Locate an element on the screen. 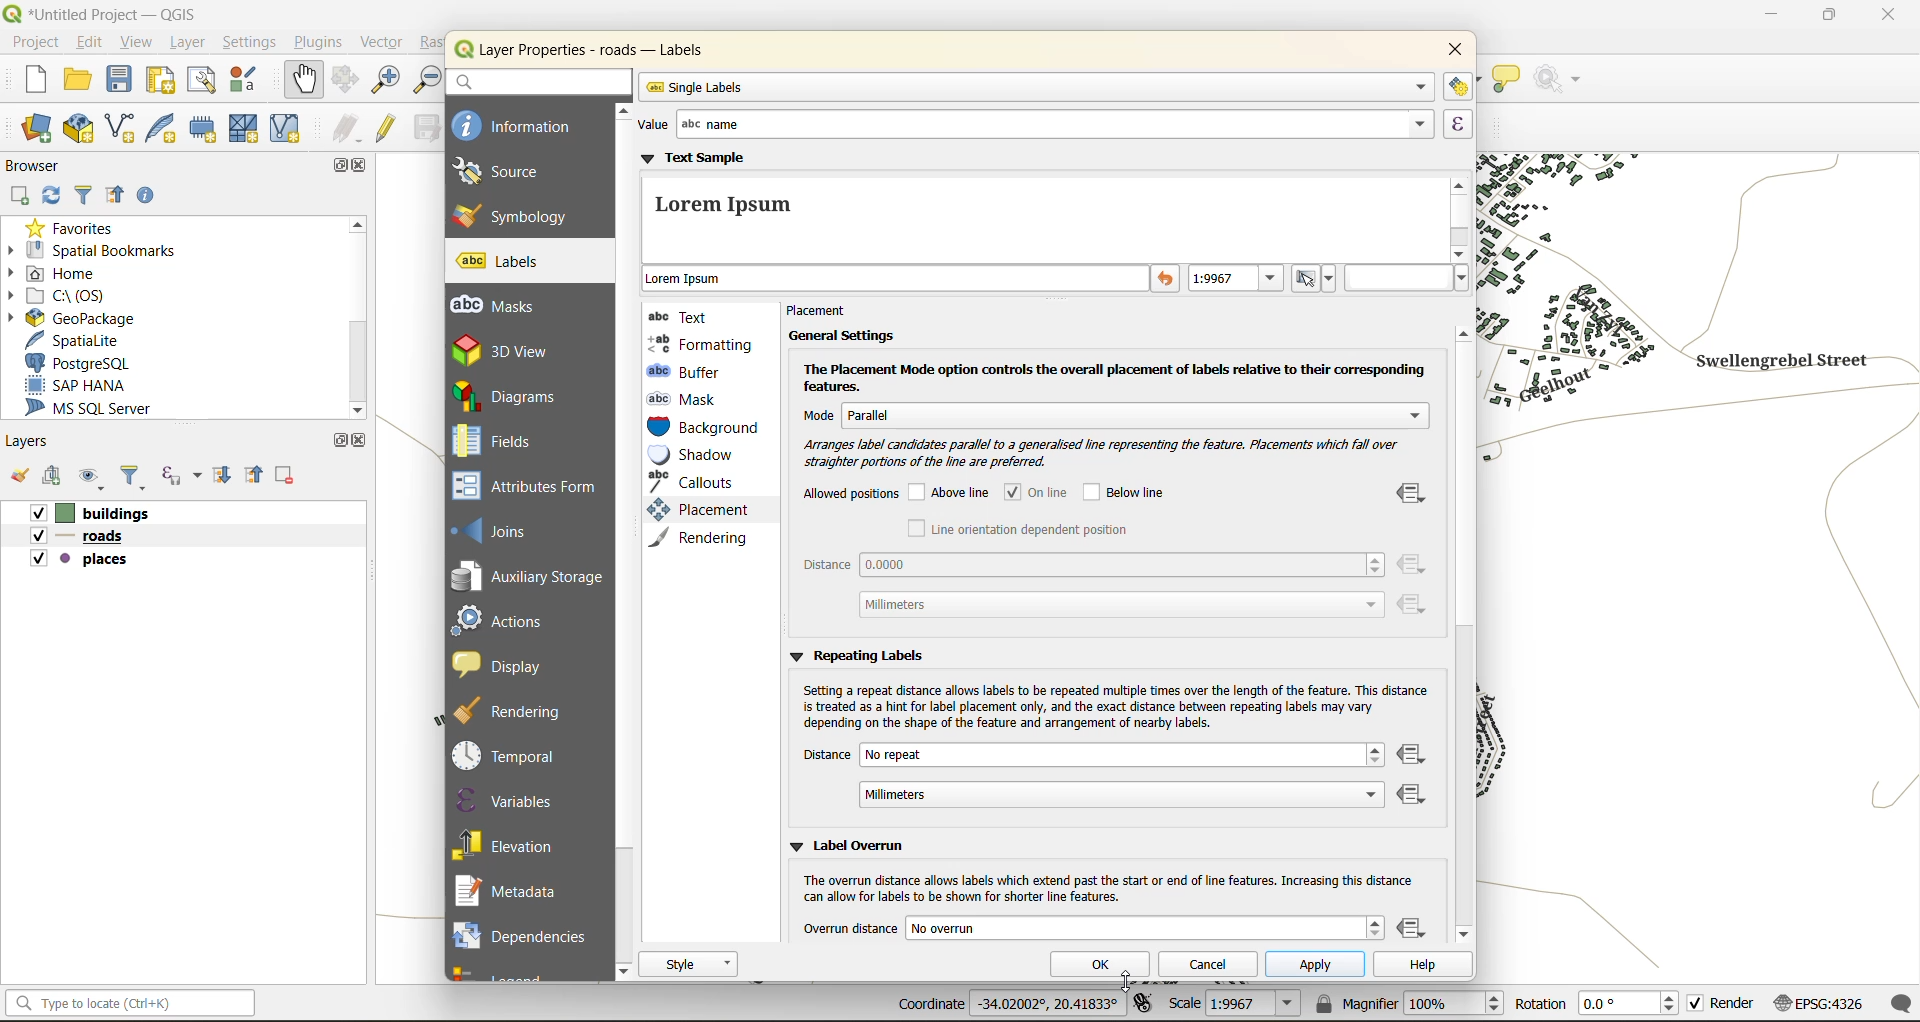 This screenshot has width=1920, height=1022. Arranges label candidates parallel to 3 generalised line representing the feature. Placements which fall over
straighter portions of the line are preferred. is located at coordinates (1097, 453).